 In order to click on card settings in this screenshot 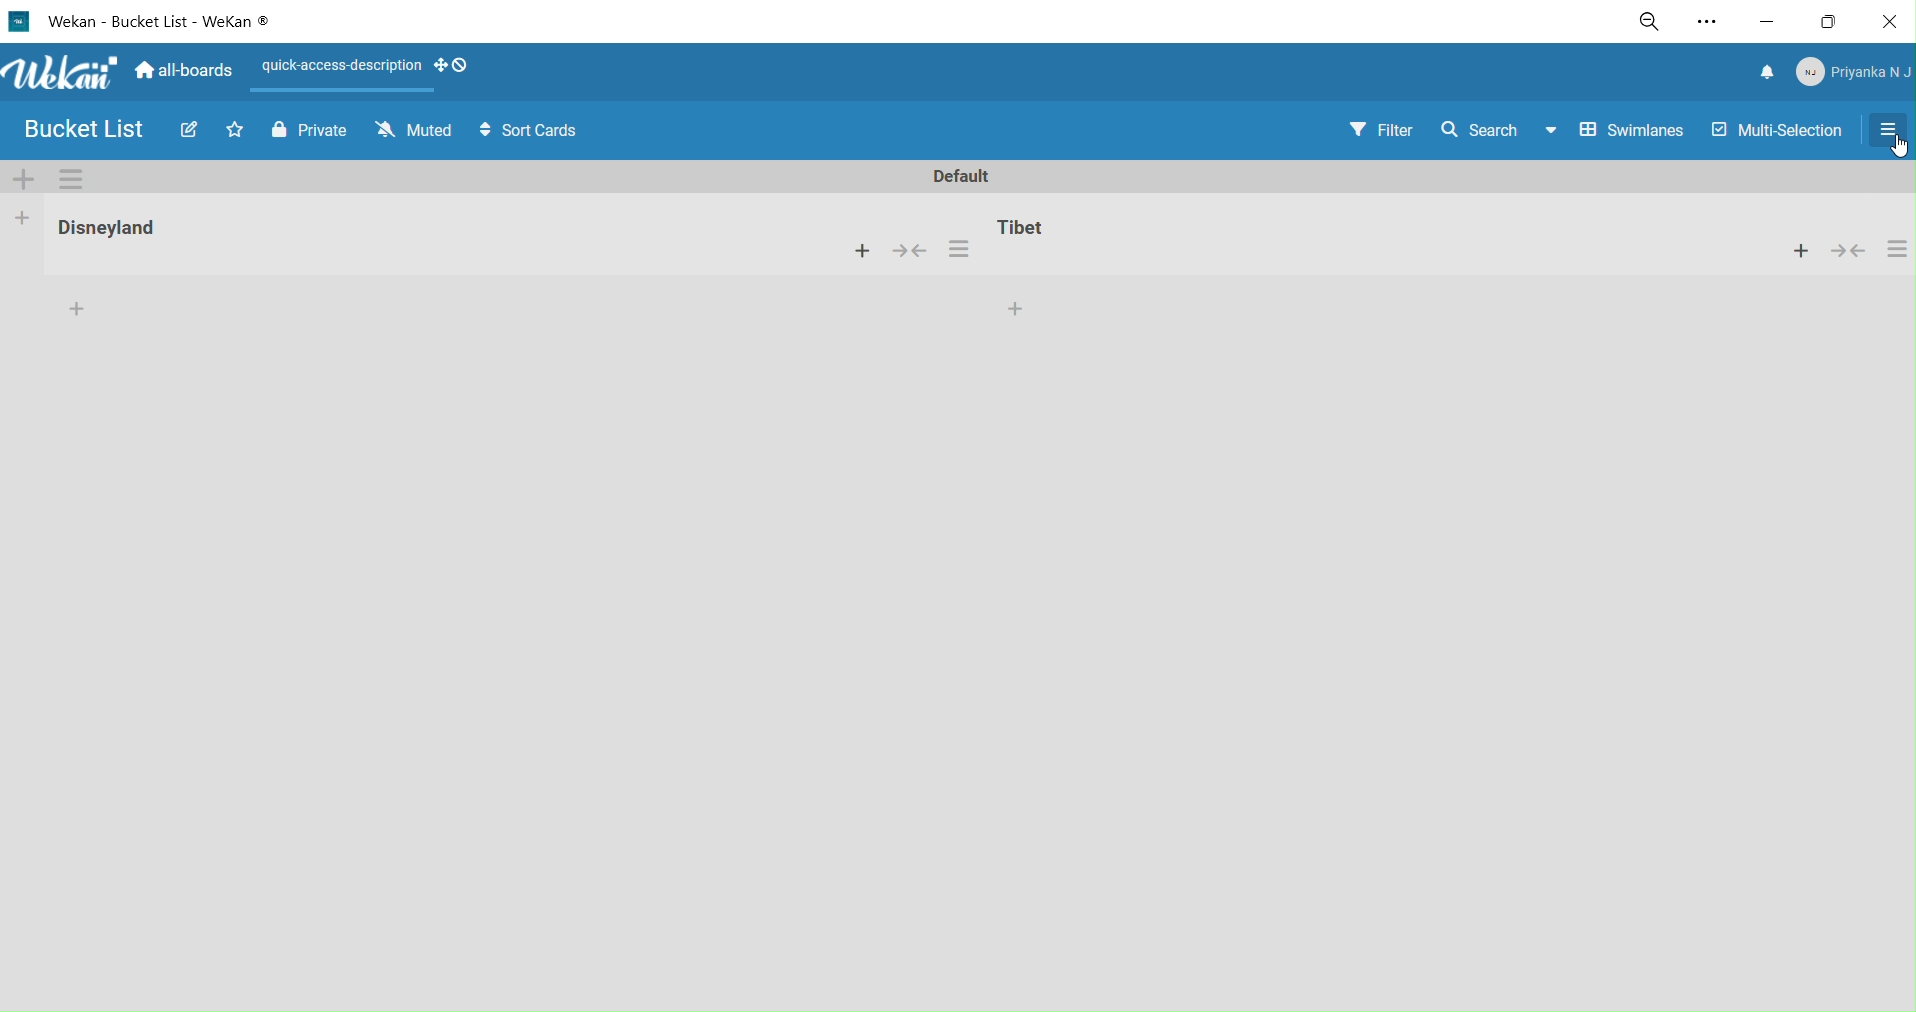, I will do `click(1900, 257)`.